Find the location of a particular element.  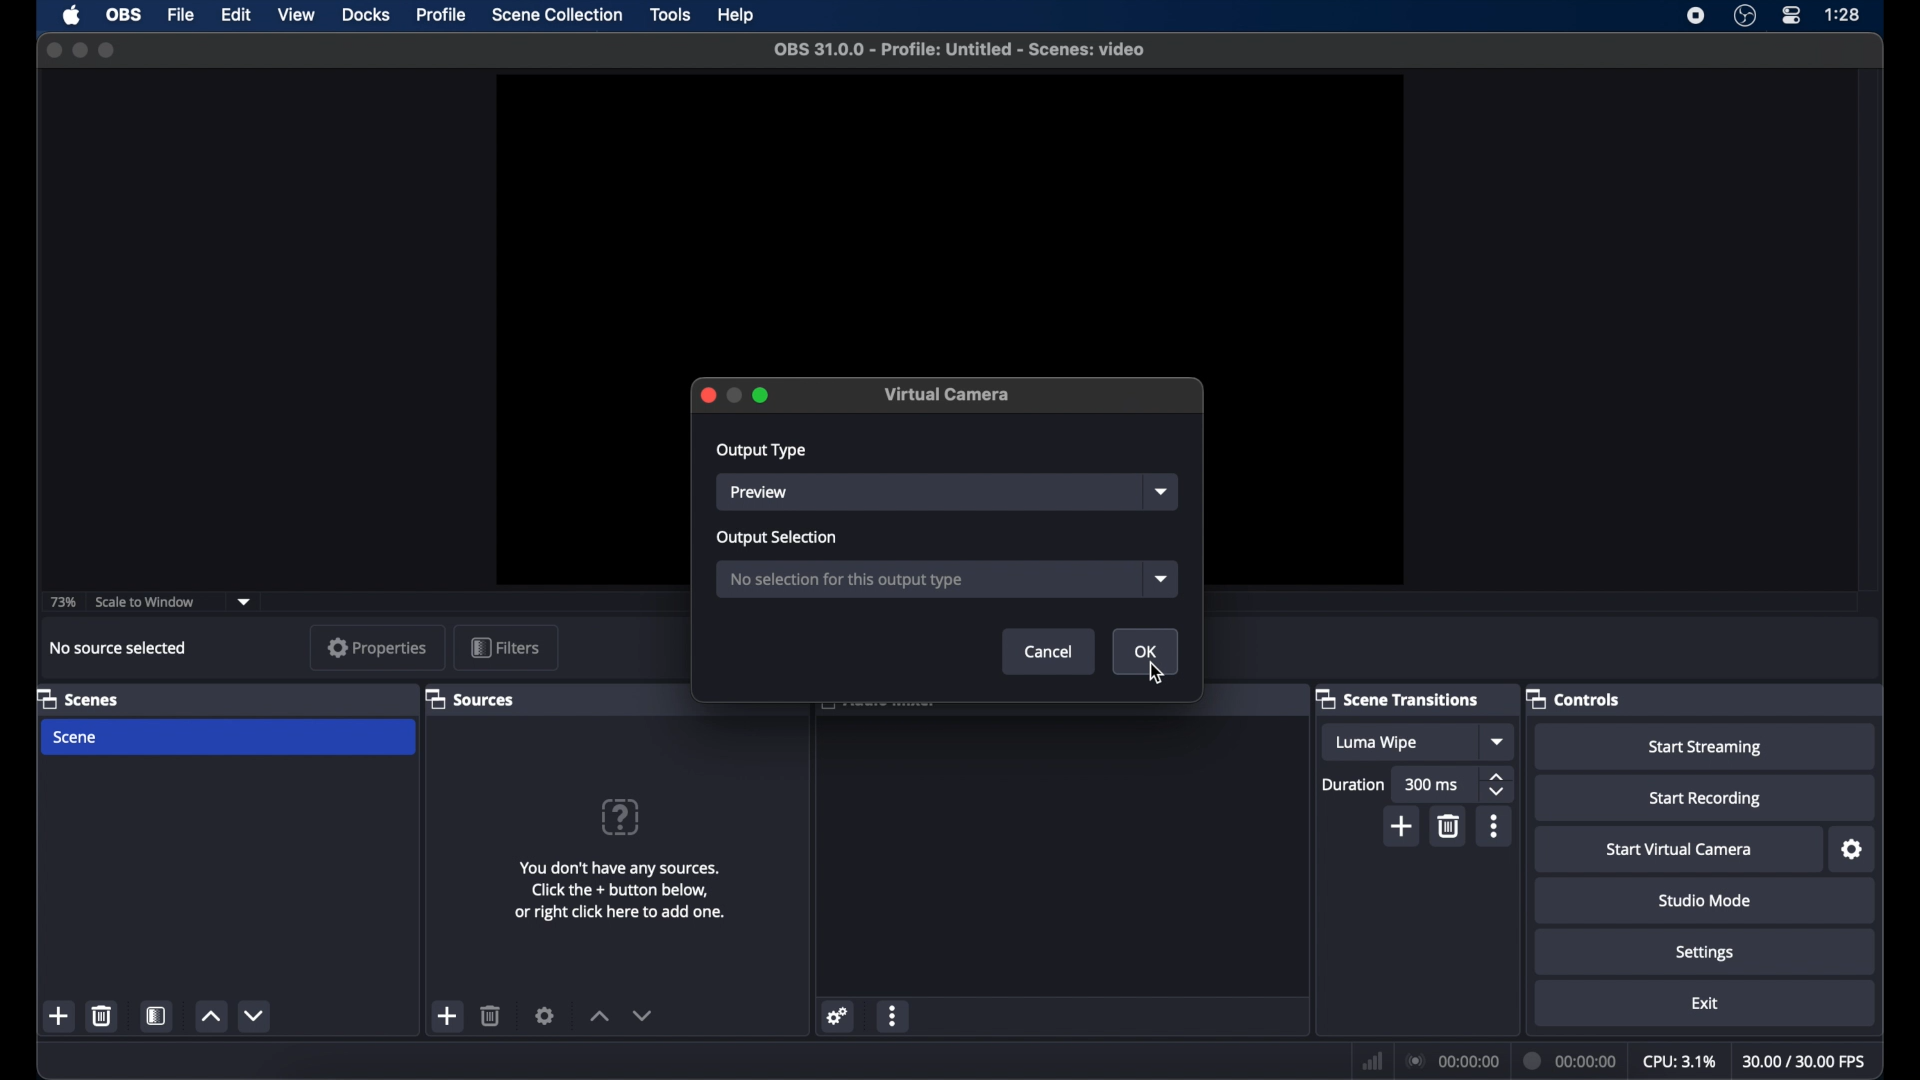

apple icon is located at coordinates (71, 16).